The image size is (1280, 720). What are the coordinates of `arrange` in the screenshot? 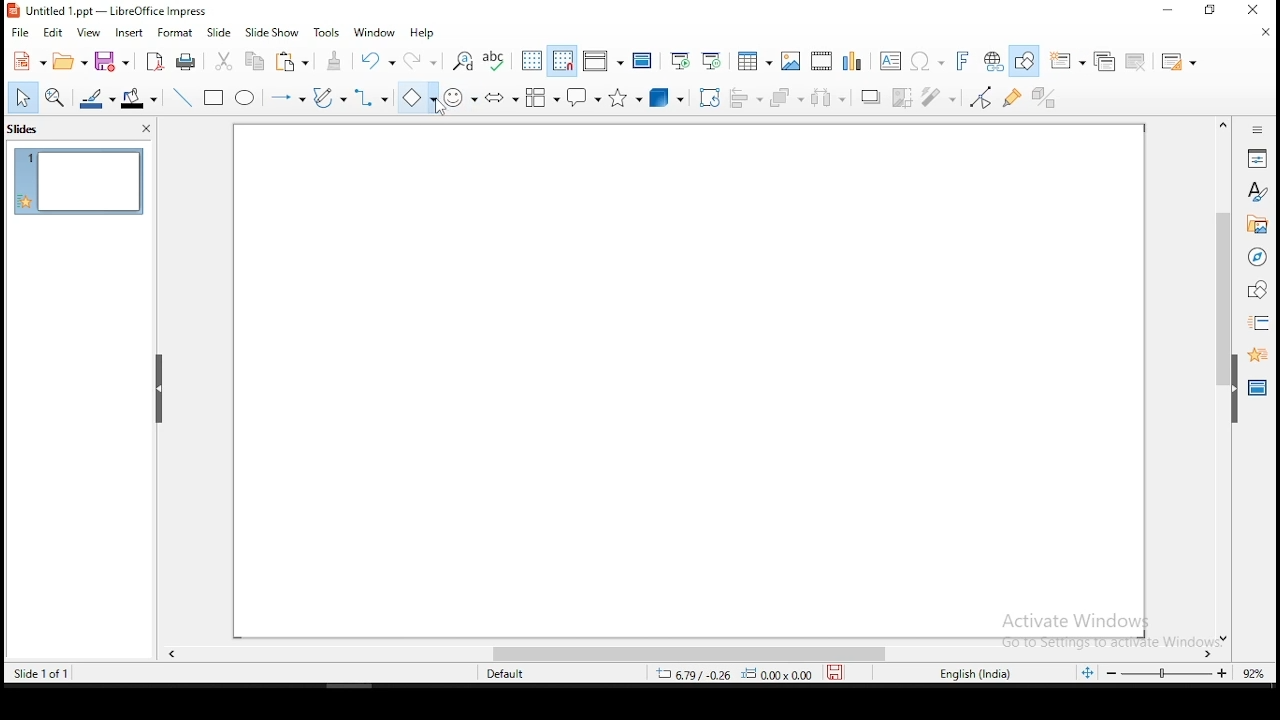 It's located at (789, 97).